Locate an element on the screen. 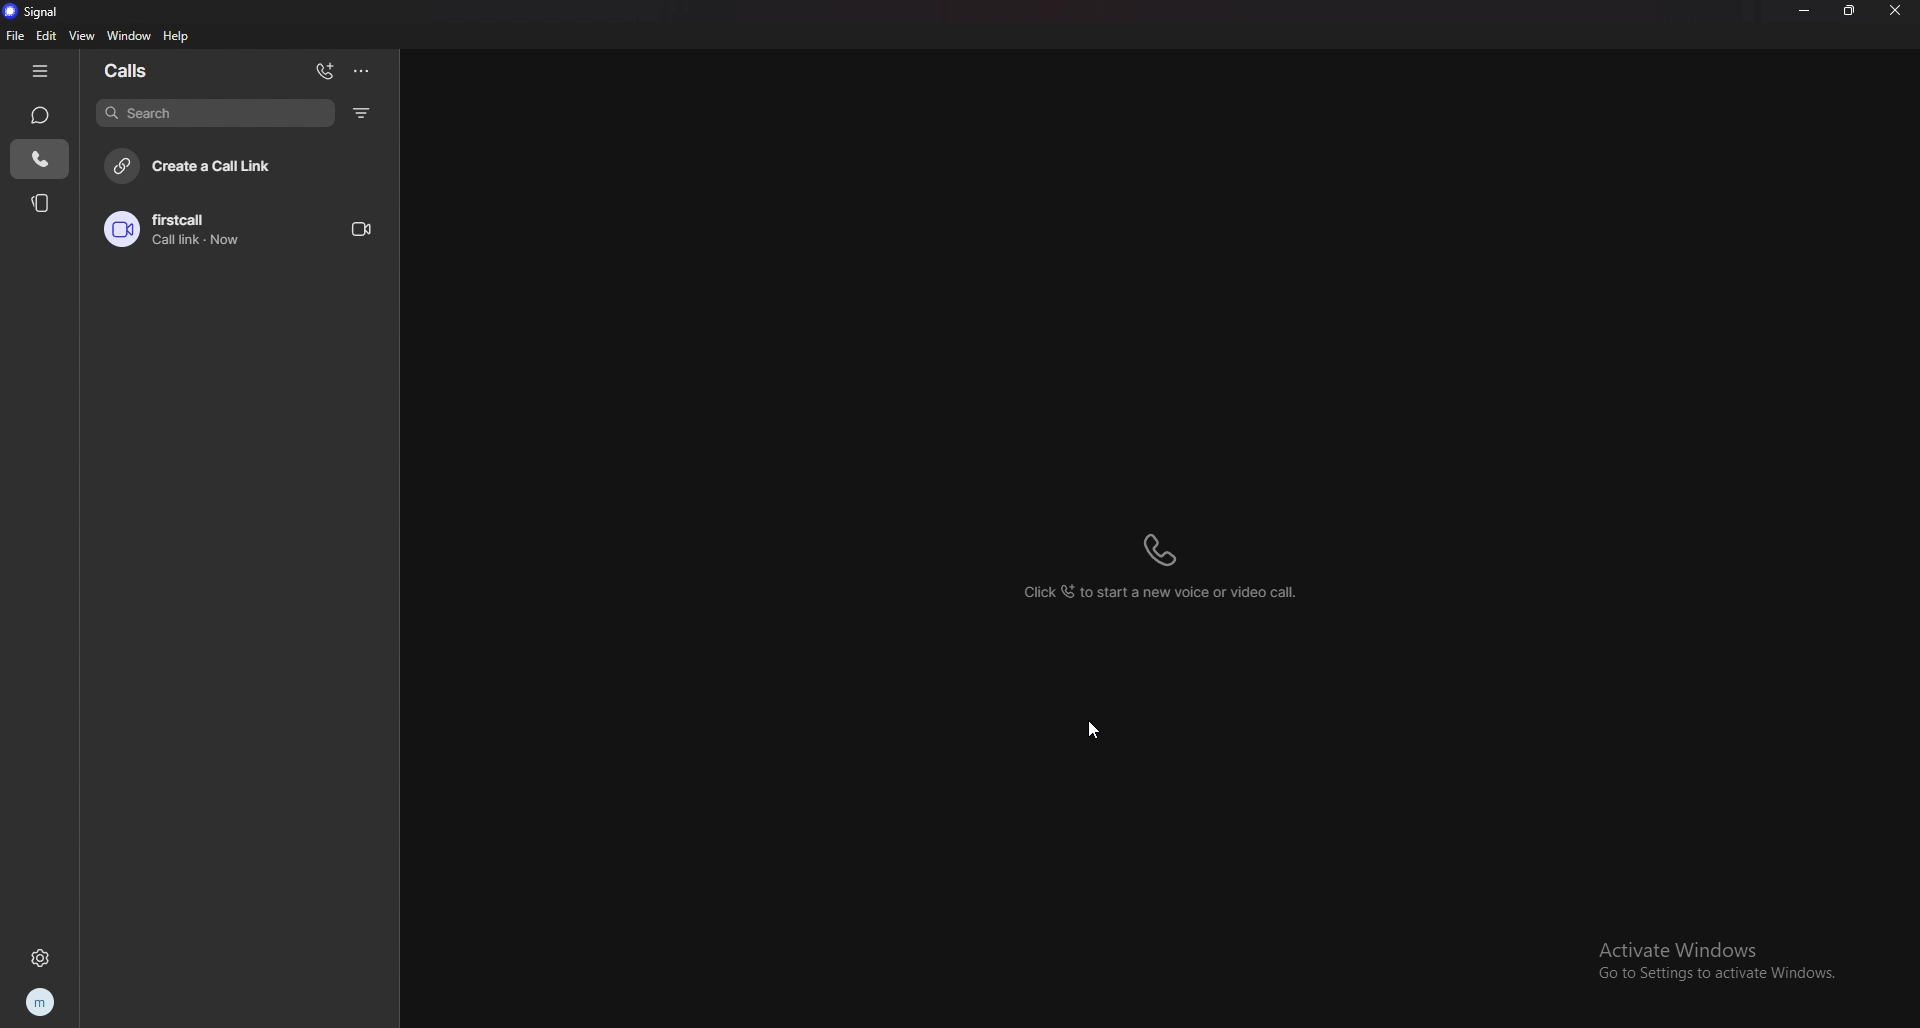 The width and height of the screenshot is (1920, 1028). view is located at coordinates (83, 35).